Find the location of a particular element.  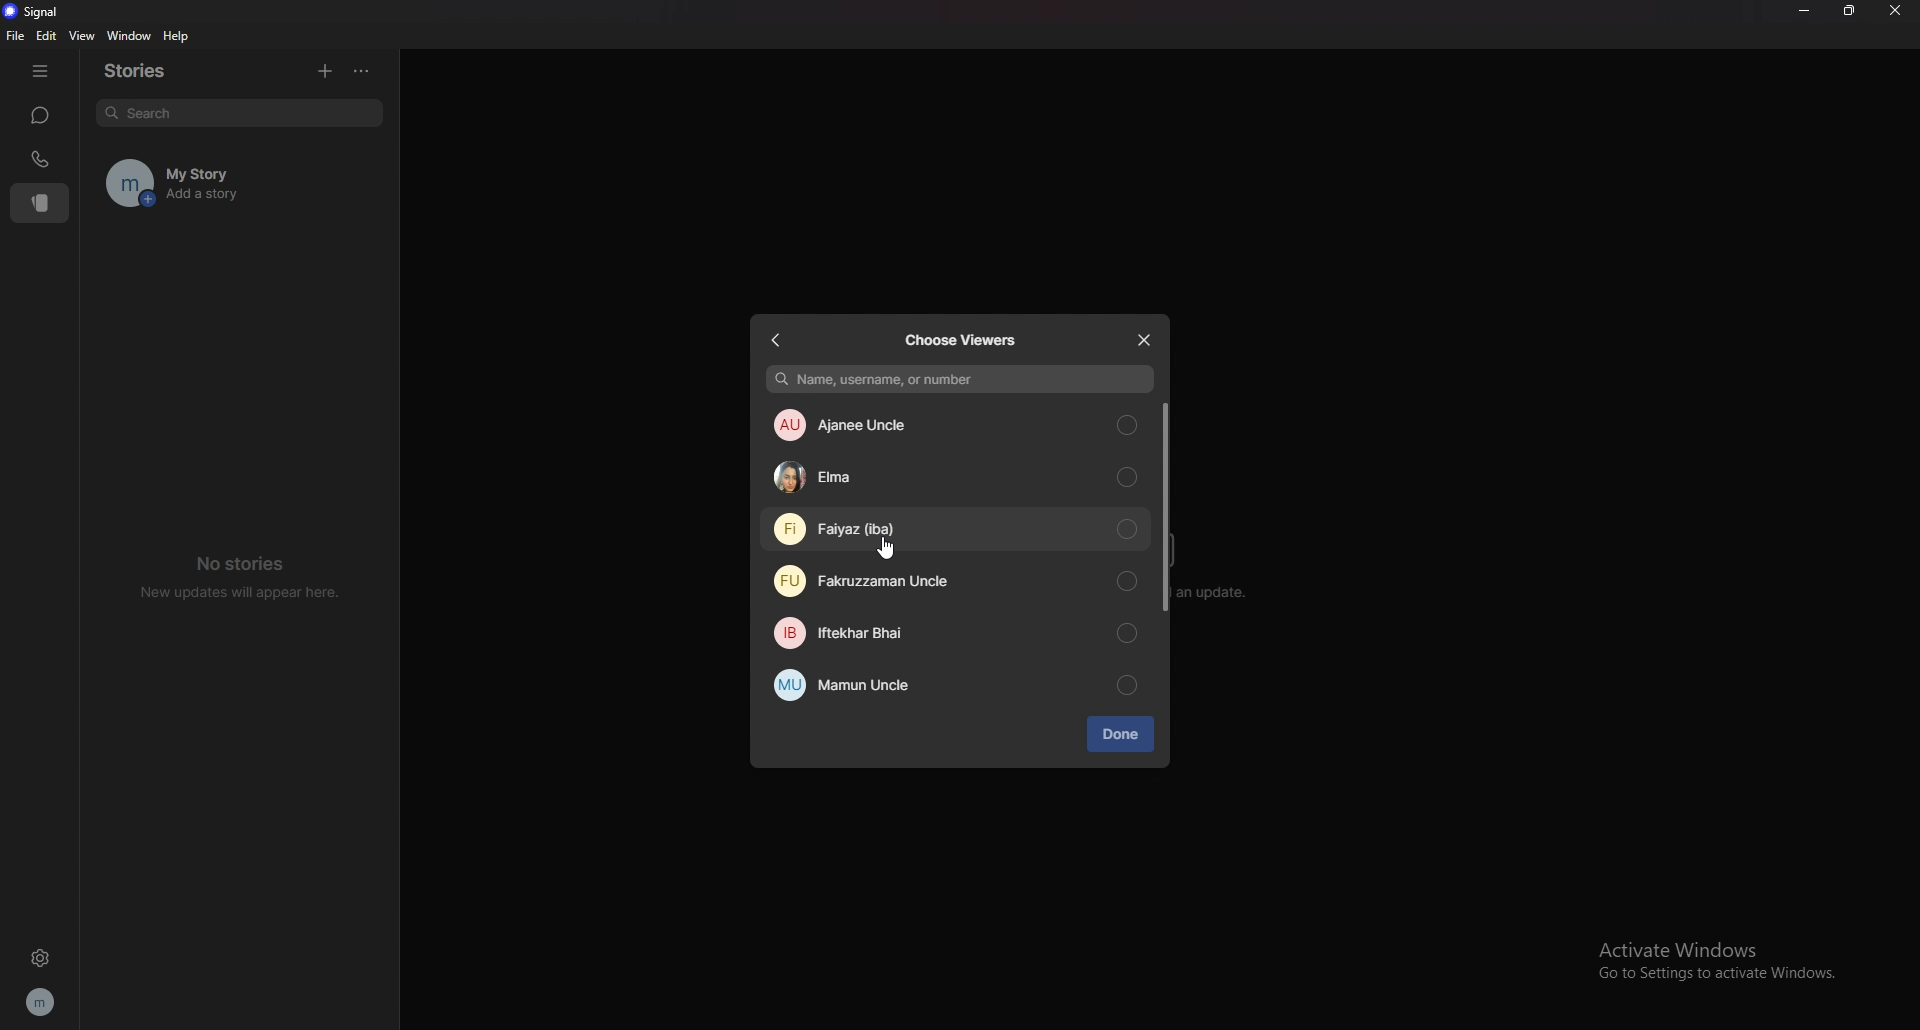

choose viewers is located at coordinates (965, 341).